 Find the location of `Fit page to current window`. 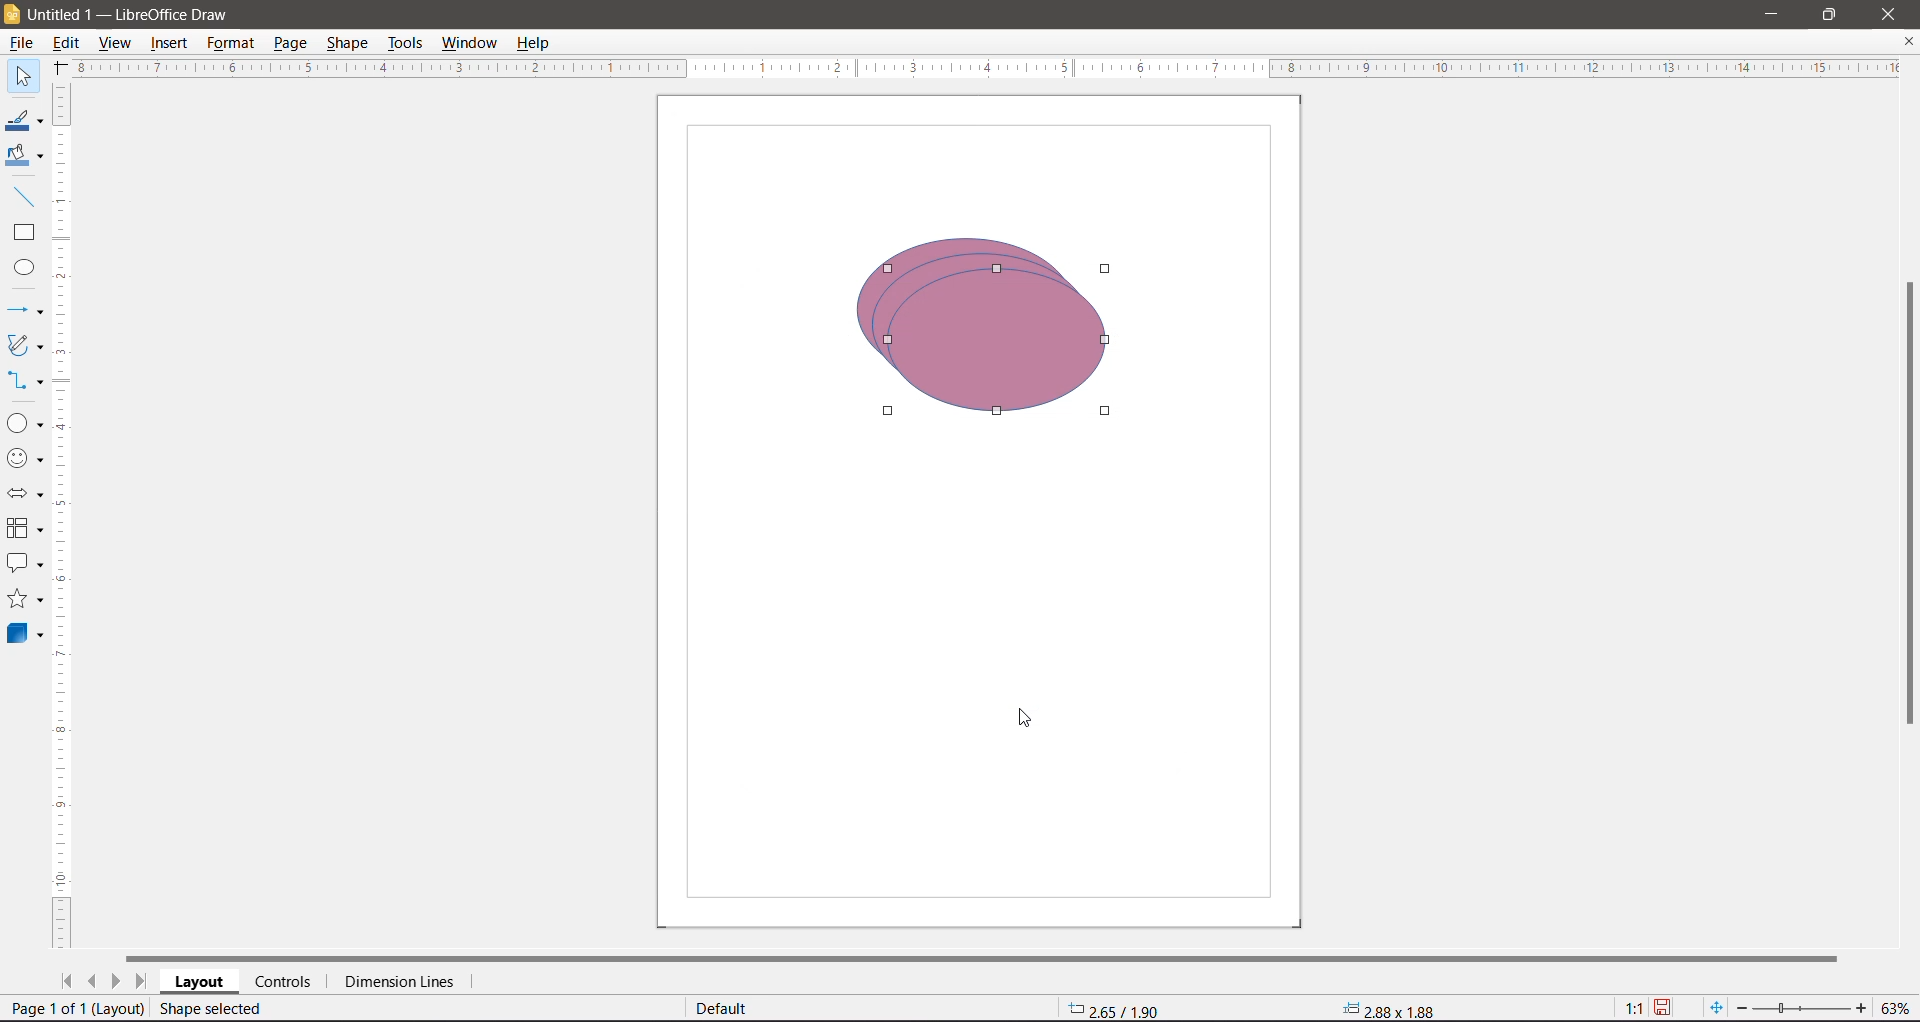

Fit page to current window is located at coordinates (1718, 1008).